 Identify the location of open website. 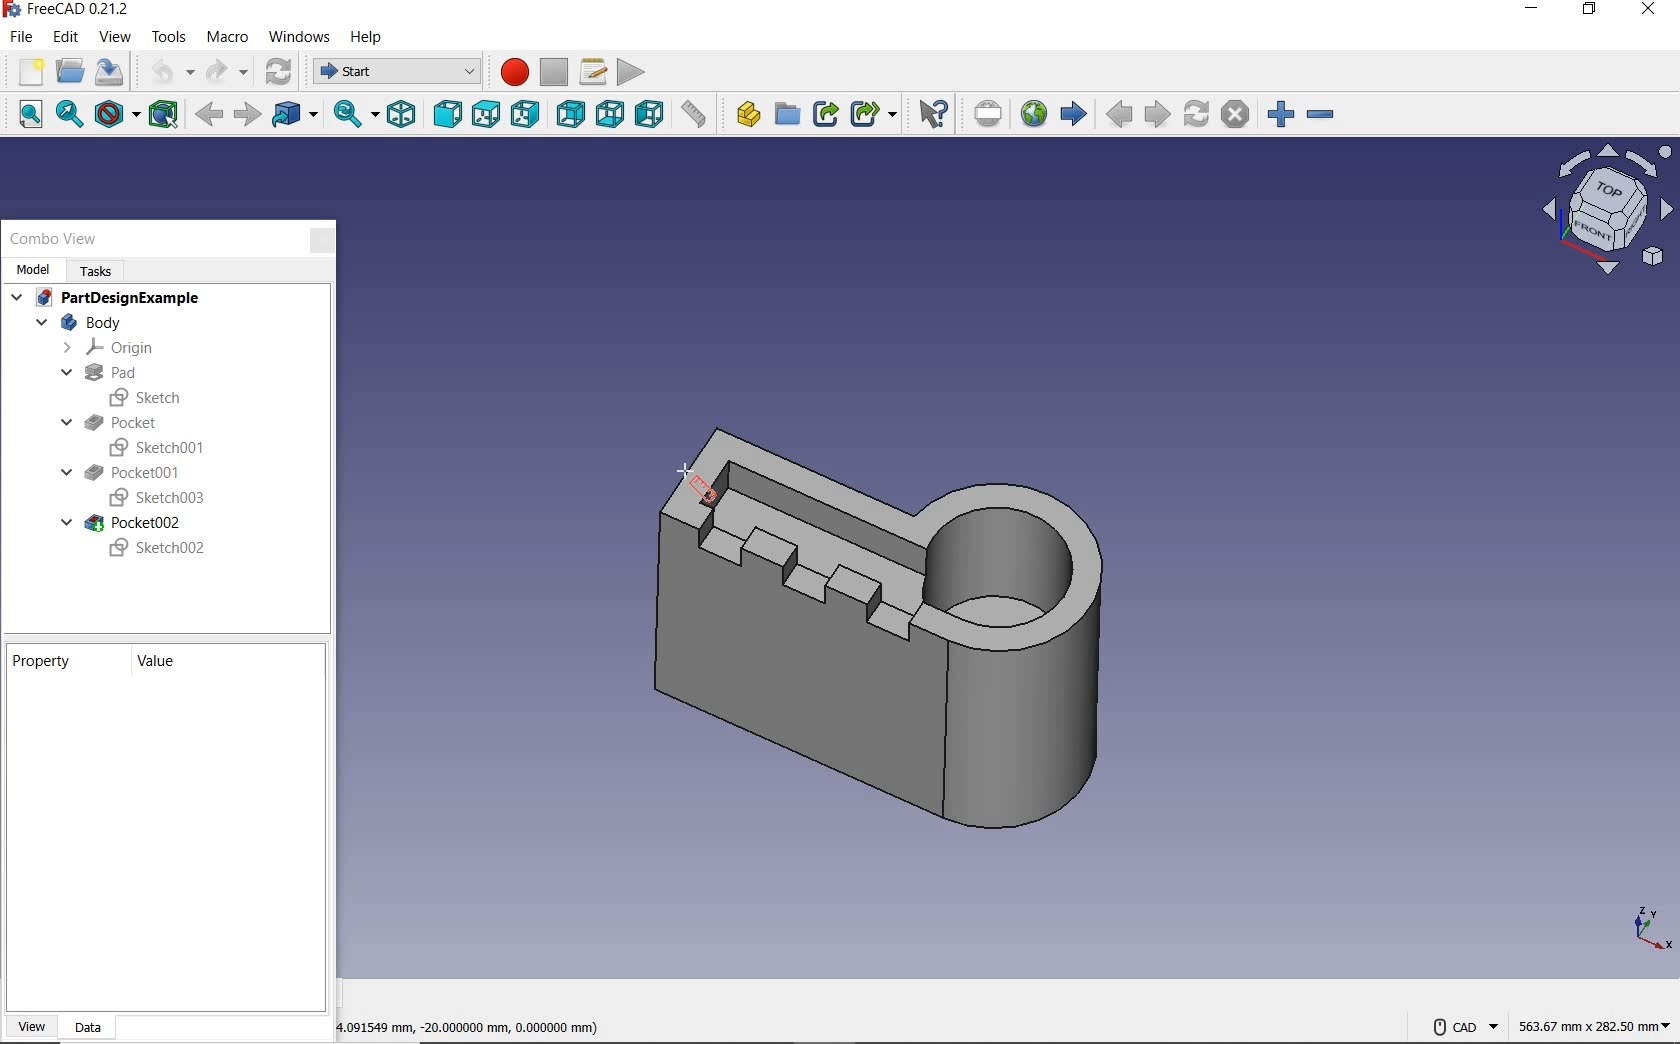
(1033, 113).